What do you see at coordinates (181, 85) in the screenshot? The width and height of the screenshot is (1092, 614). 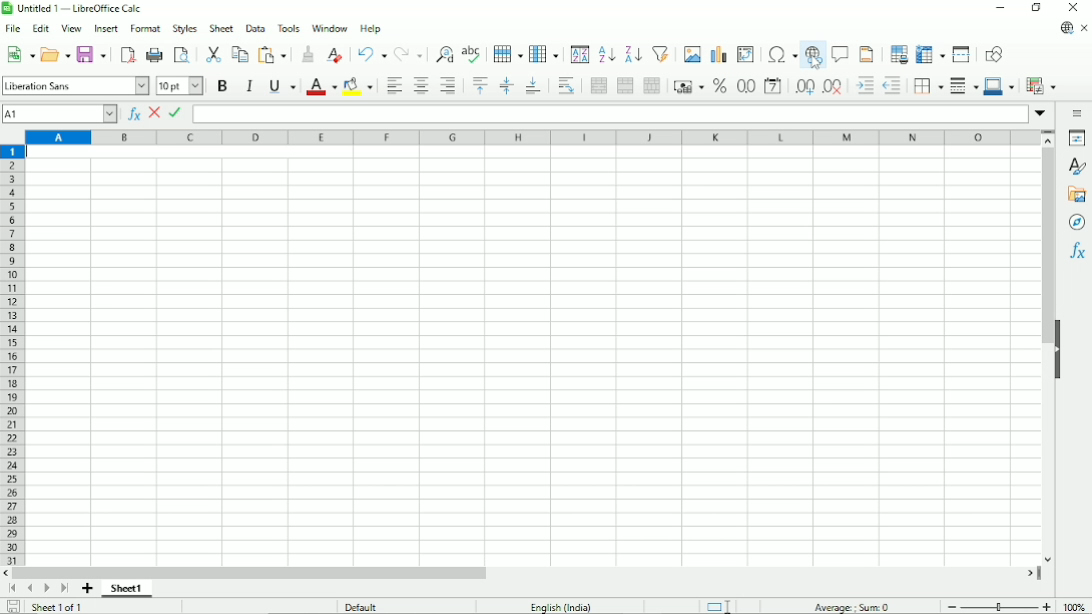 I see `Font size` at bounding box center [181, 85].